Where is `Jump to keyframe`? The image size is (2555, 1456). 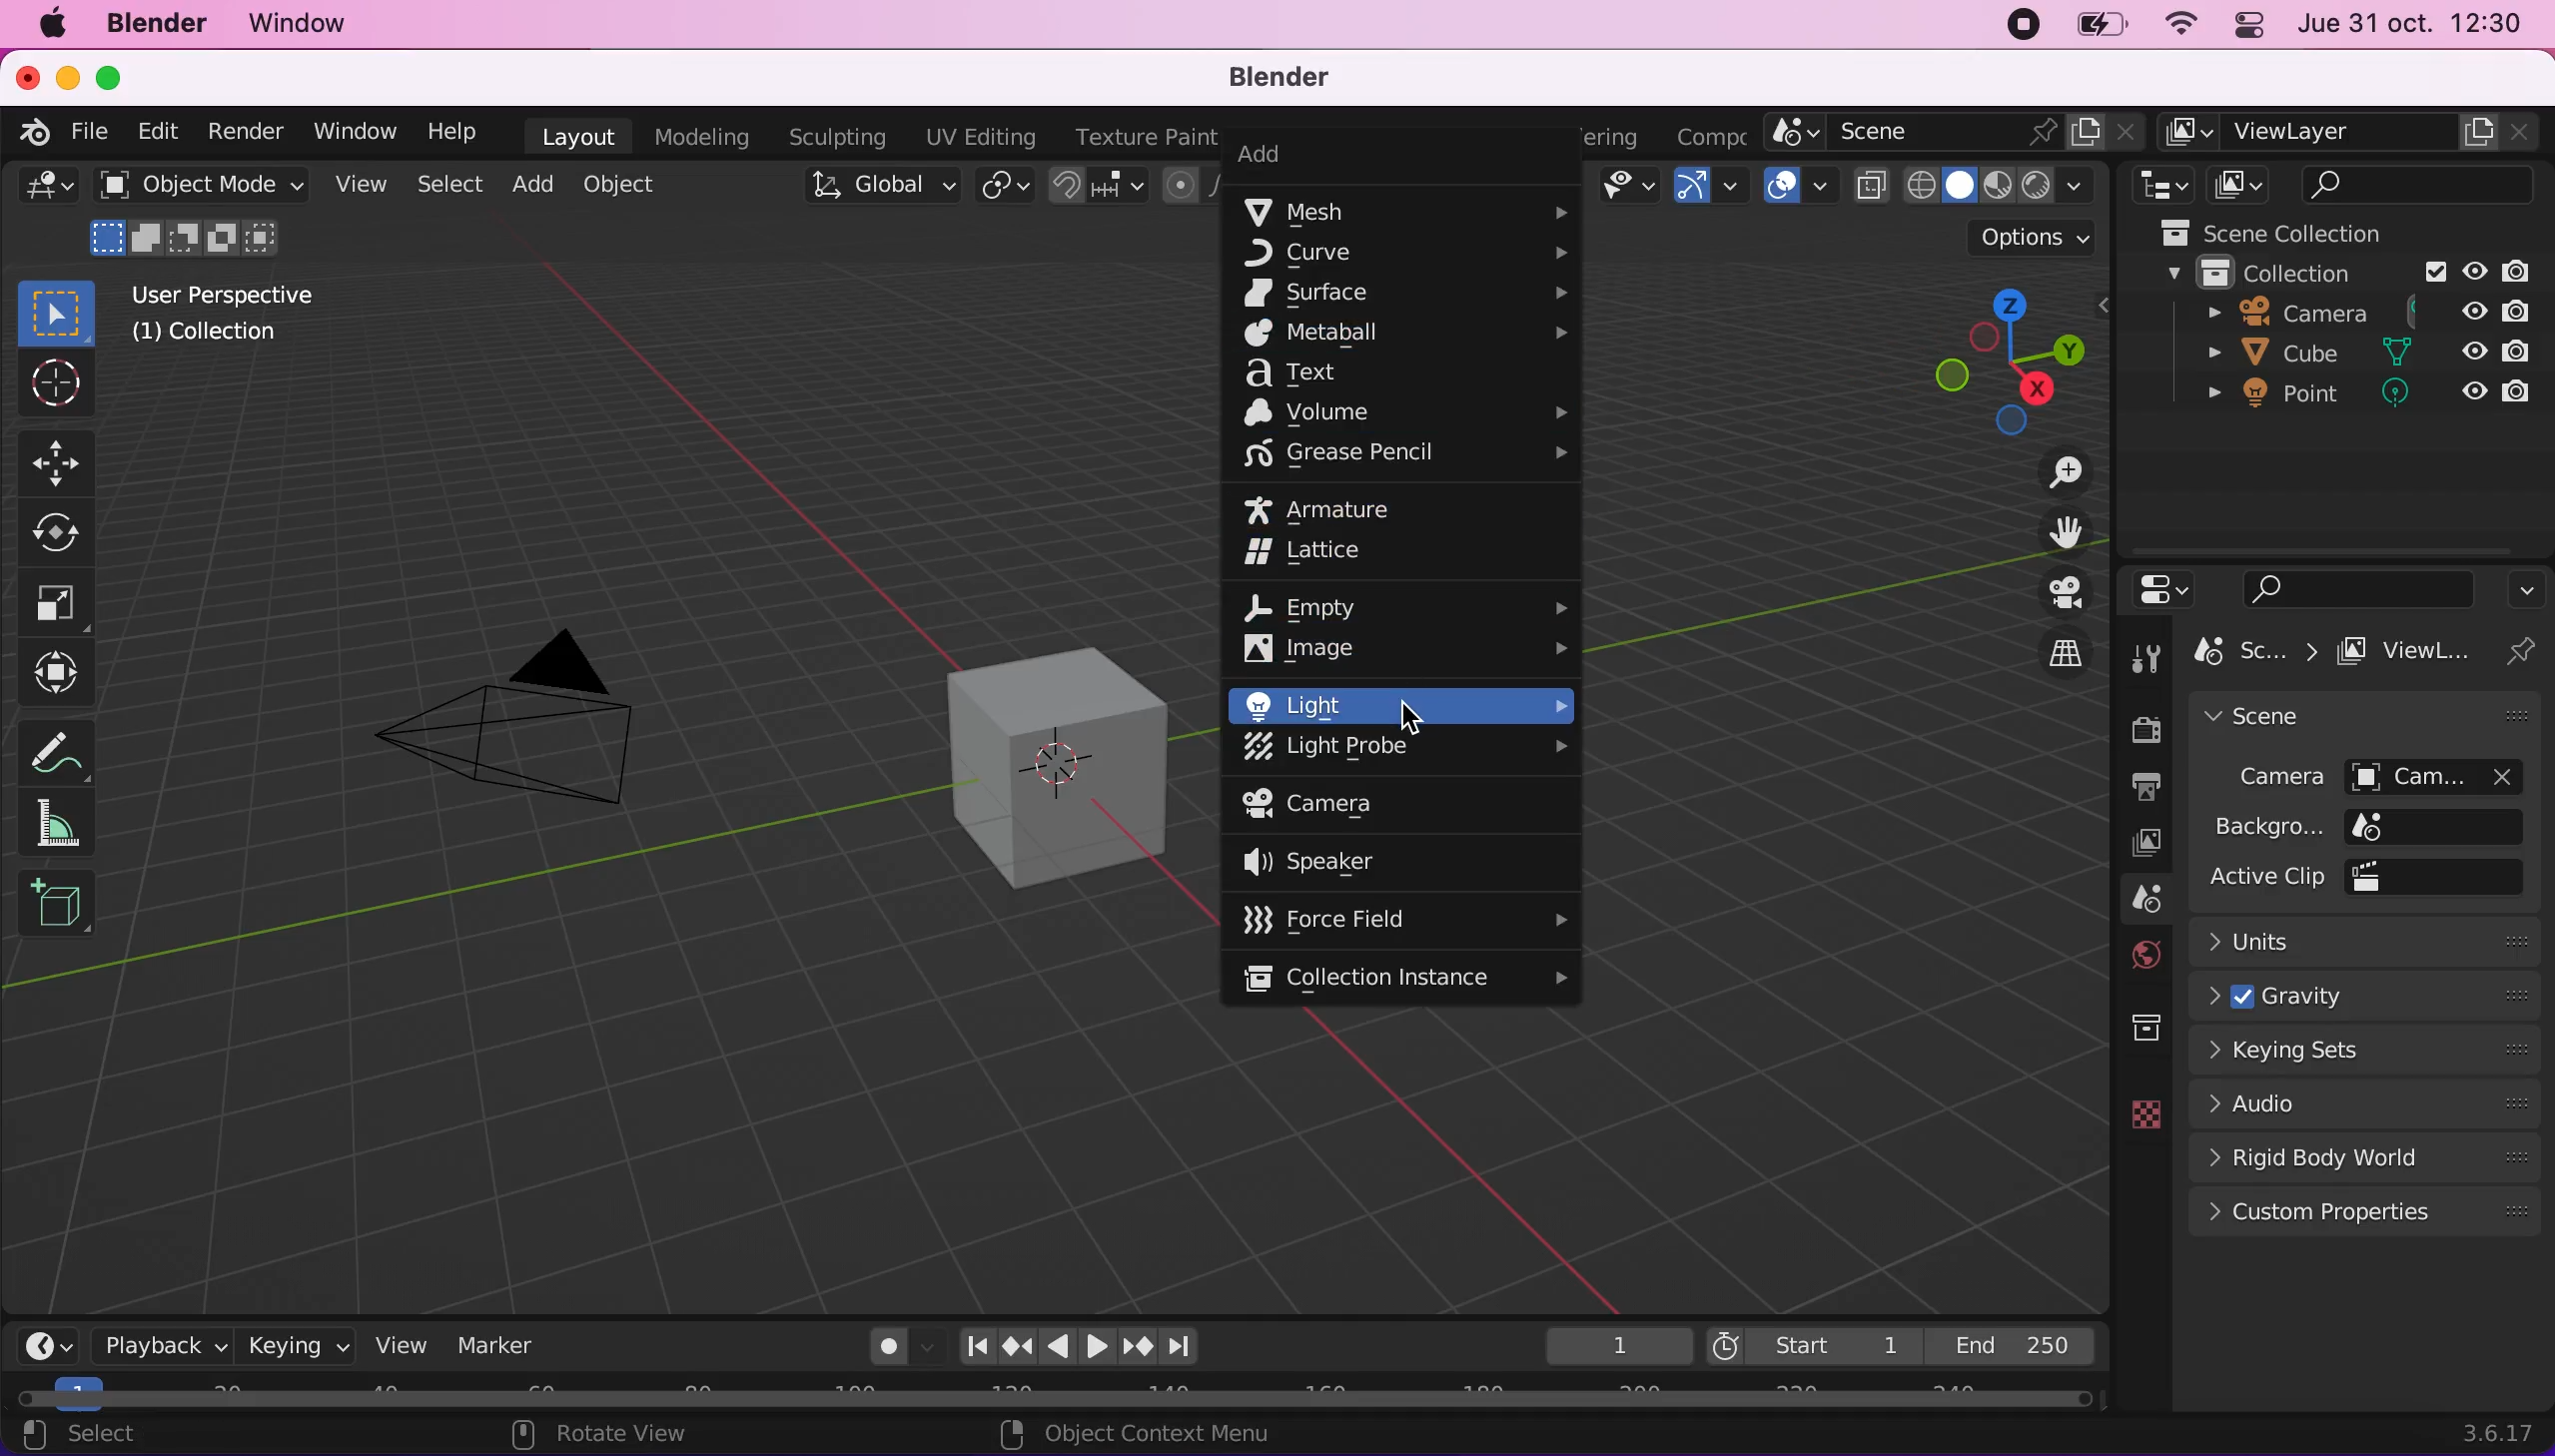 Jump to keyframe is located at coordinates (1015, 1348).